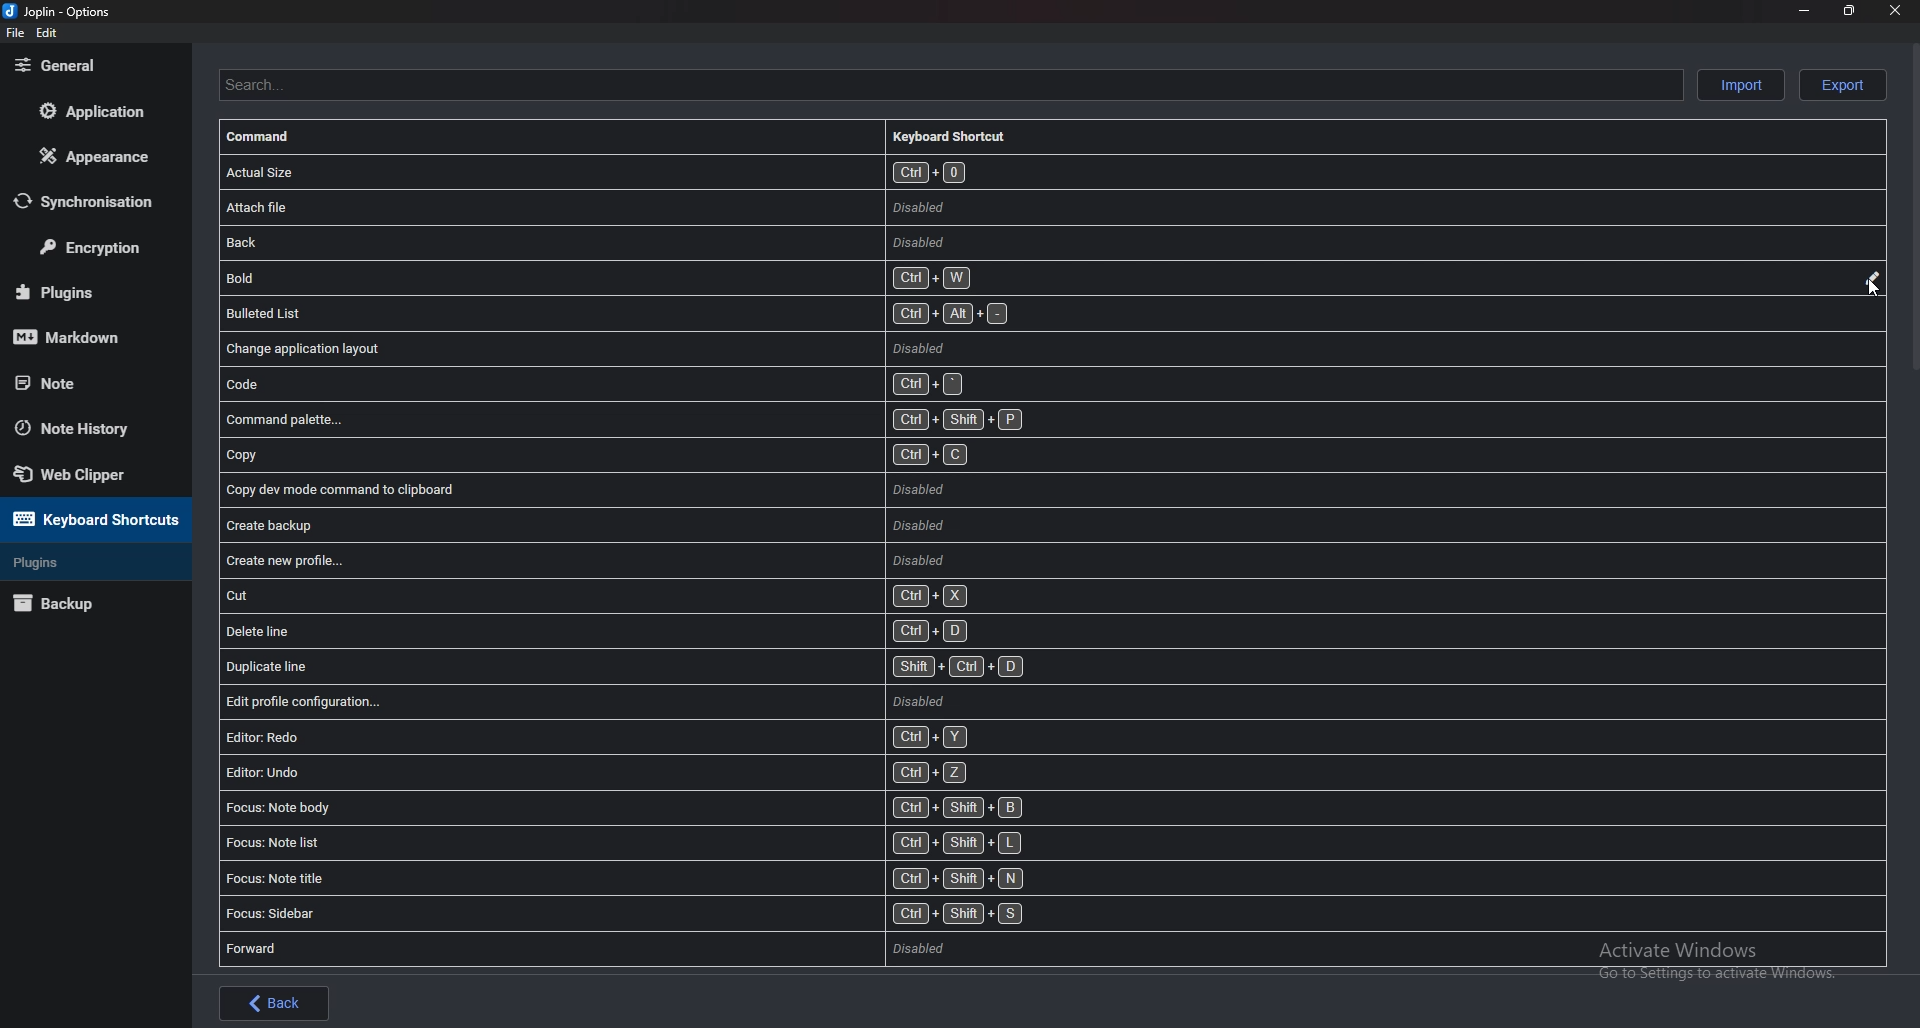 The image size is (1920, 1028). Describe the element at coordinates (94, 473) in the screenshot. I see `Web clipper` at that location.